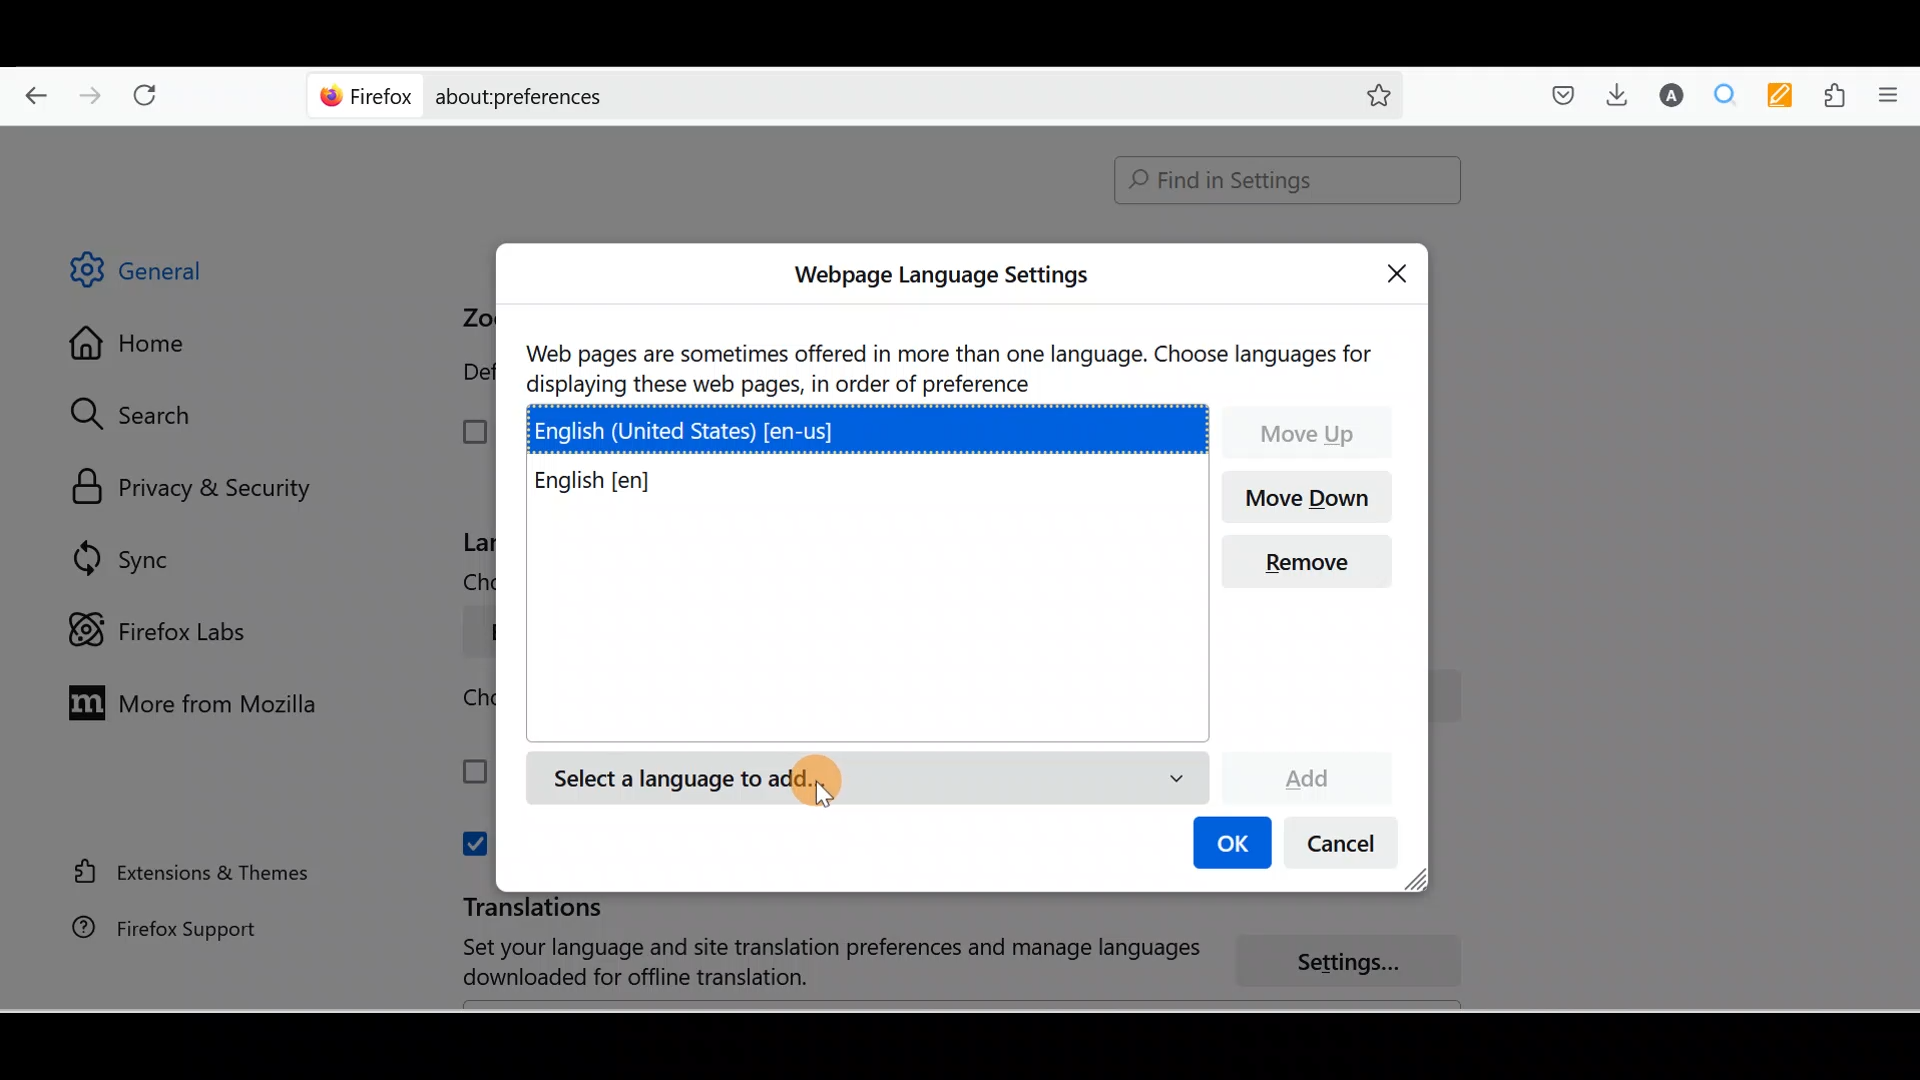  What do you see at coordinates (866, 780) in the screenshot?
I see `Select a language to add` at bounding box center [866, 780].